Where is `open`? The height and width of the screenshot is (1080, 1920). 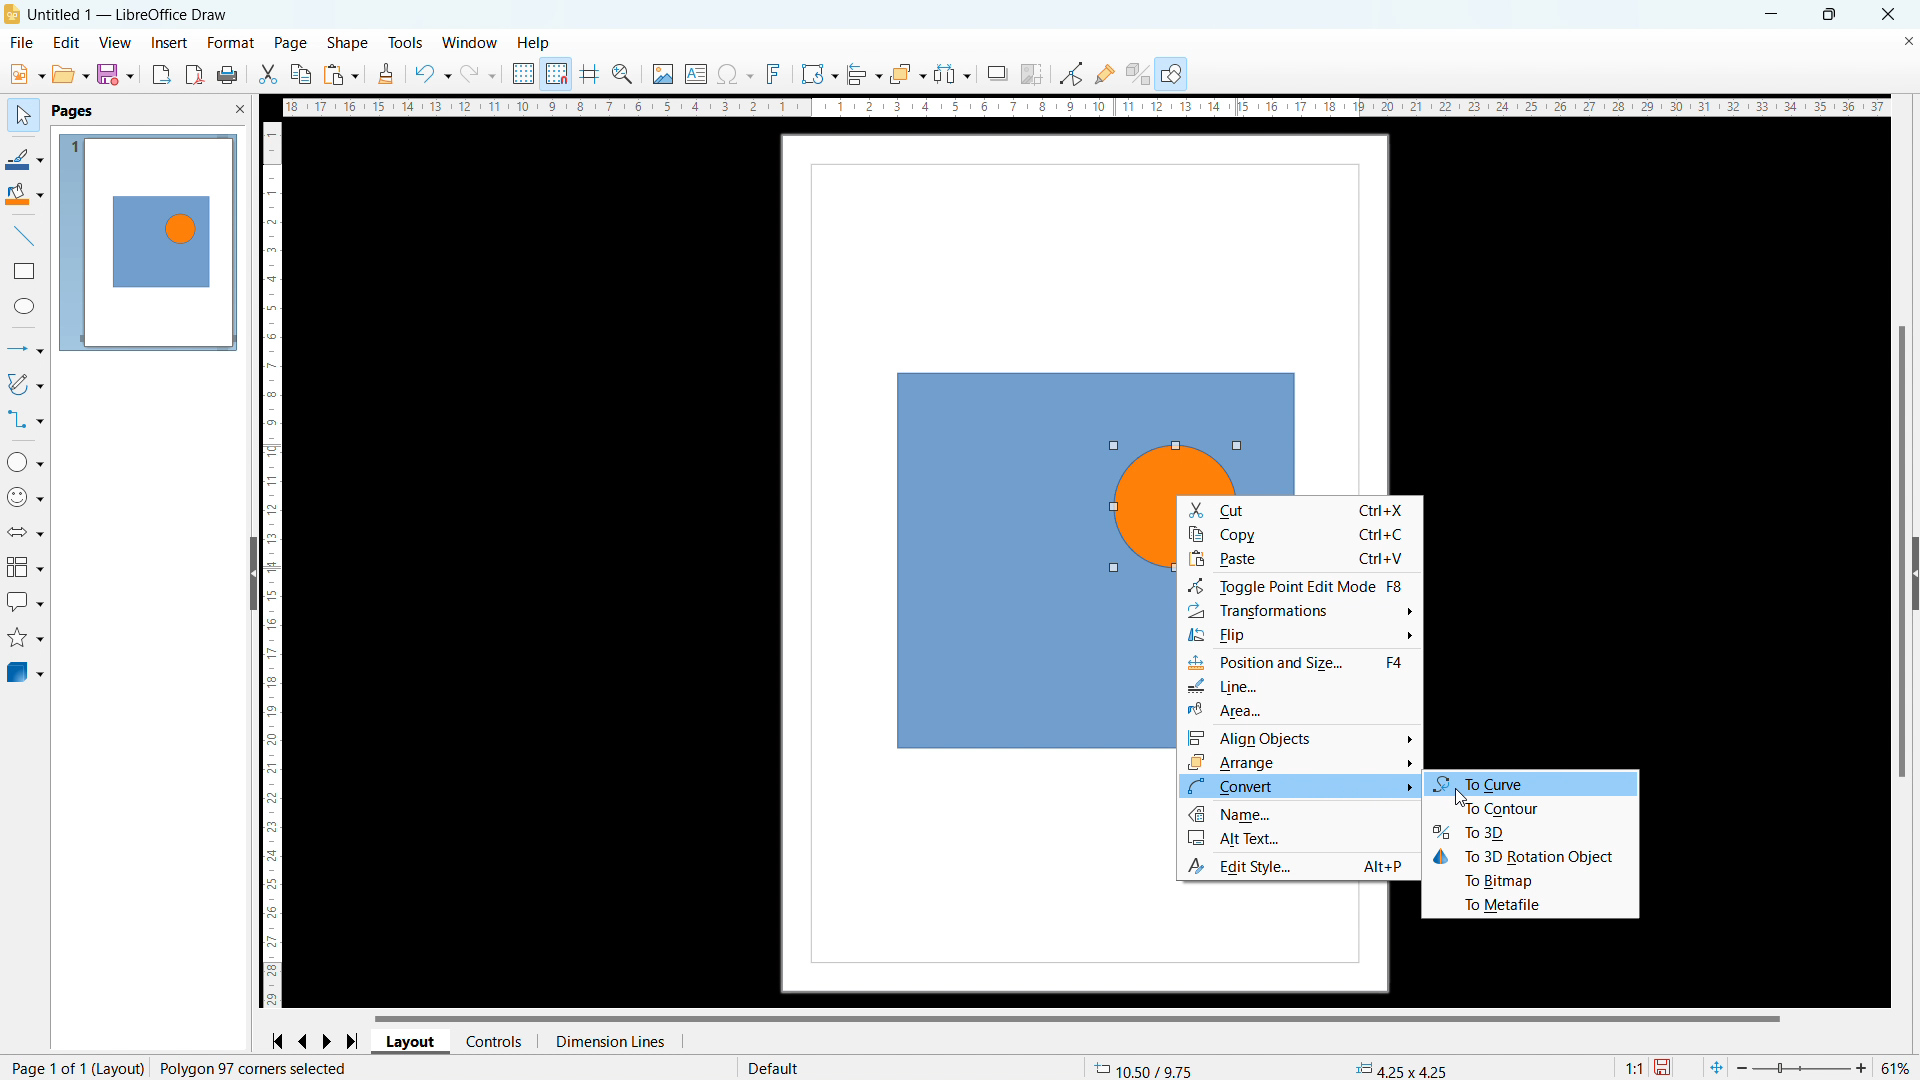 open is located at coordinates (27, 74).